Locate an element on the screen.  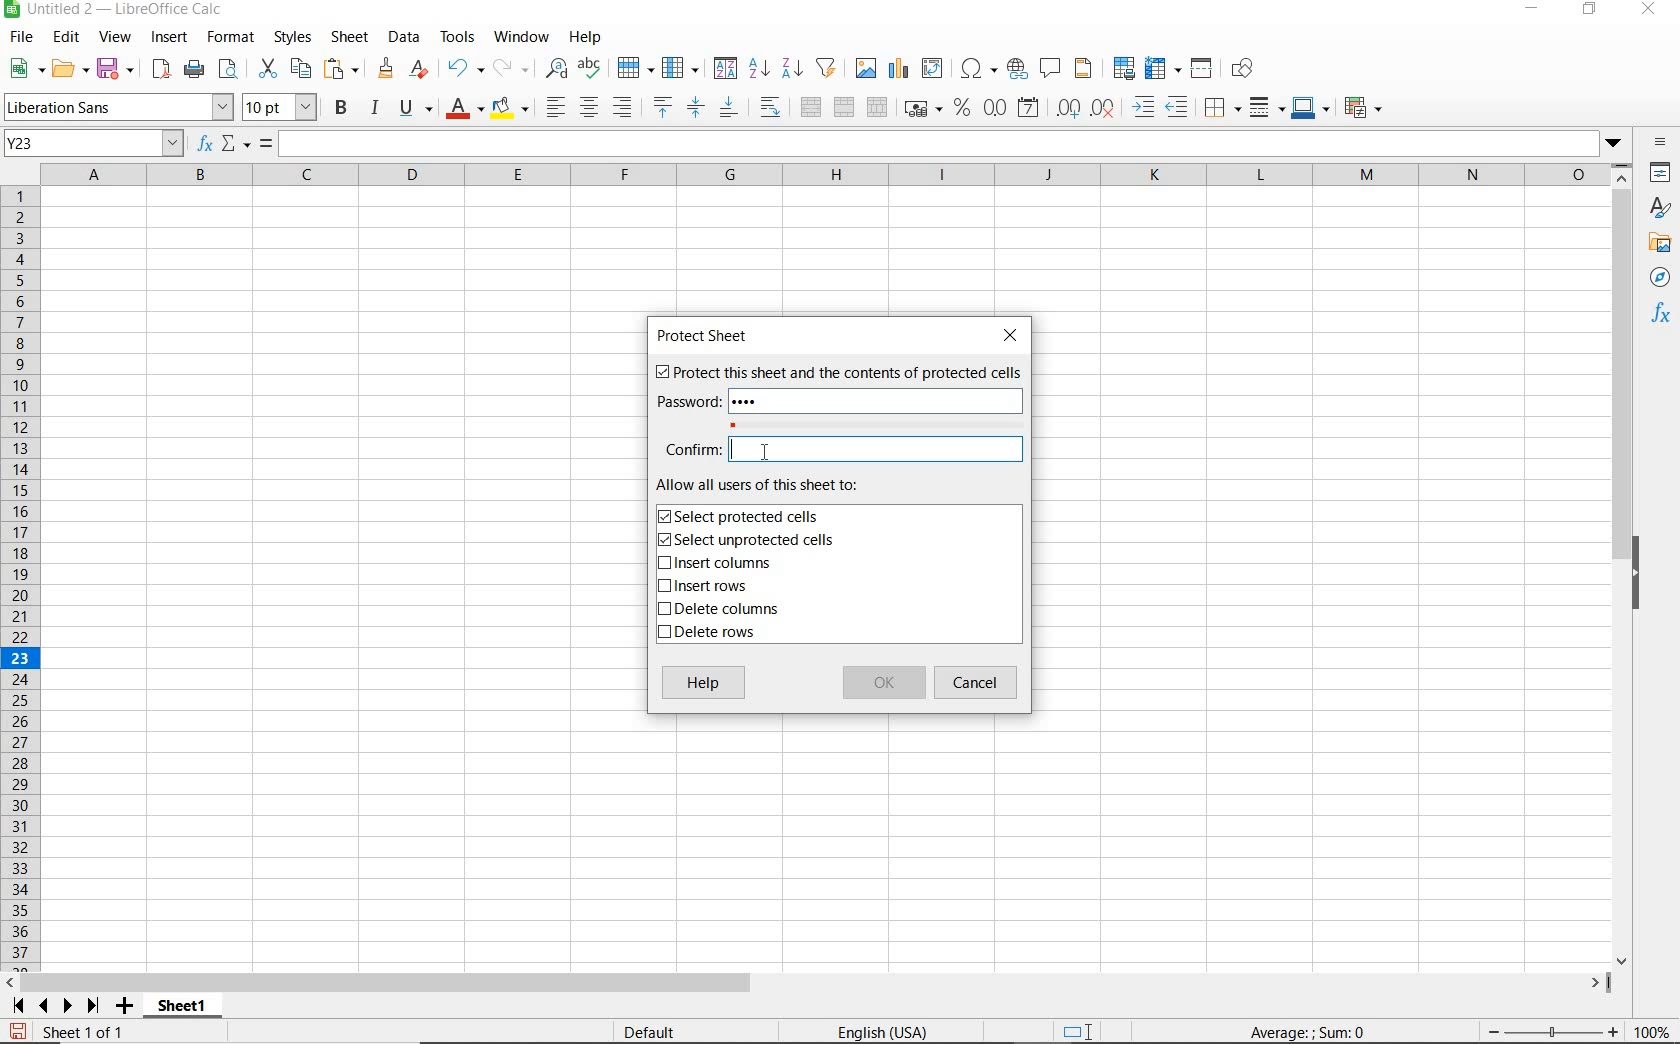
HELP is located at coordinates (589, 37).